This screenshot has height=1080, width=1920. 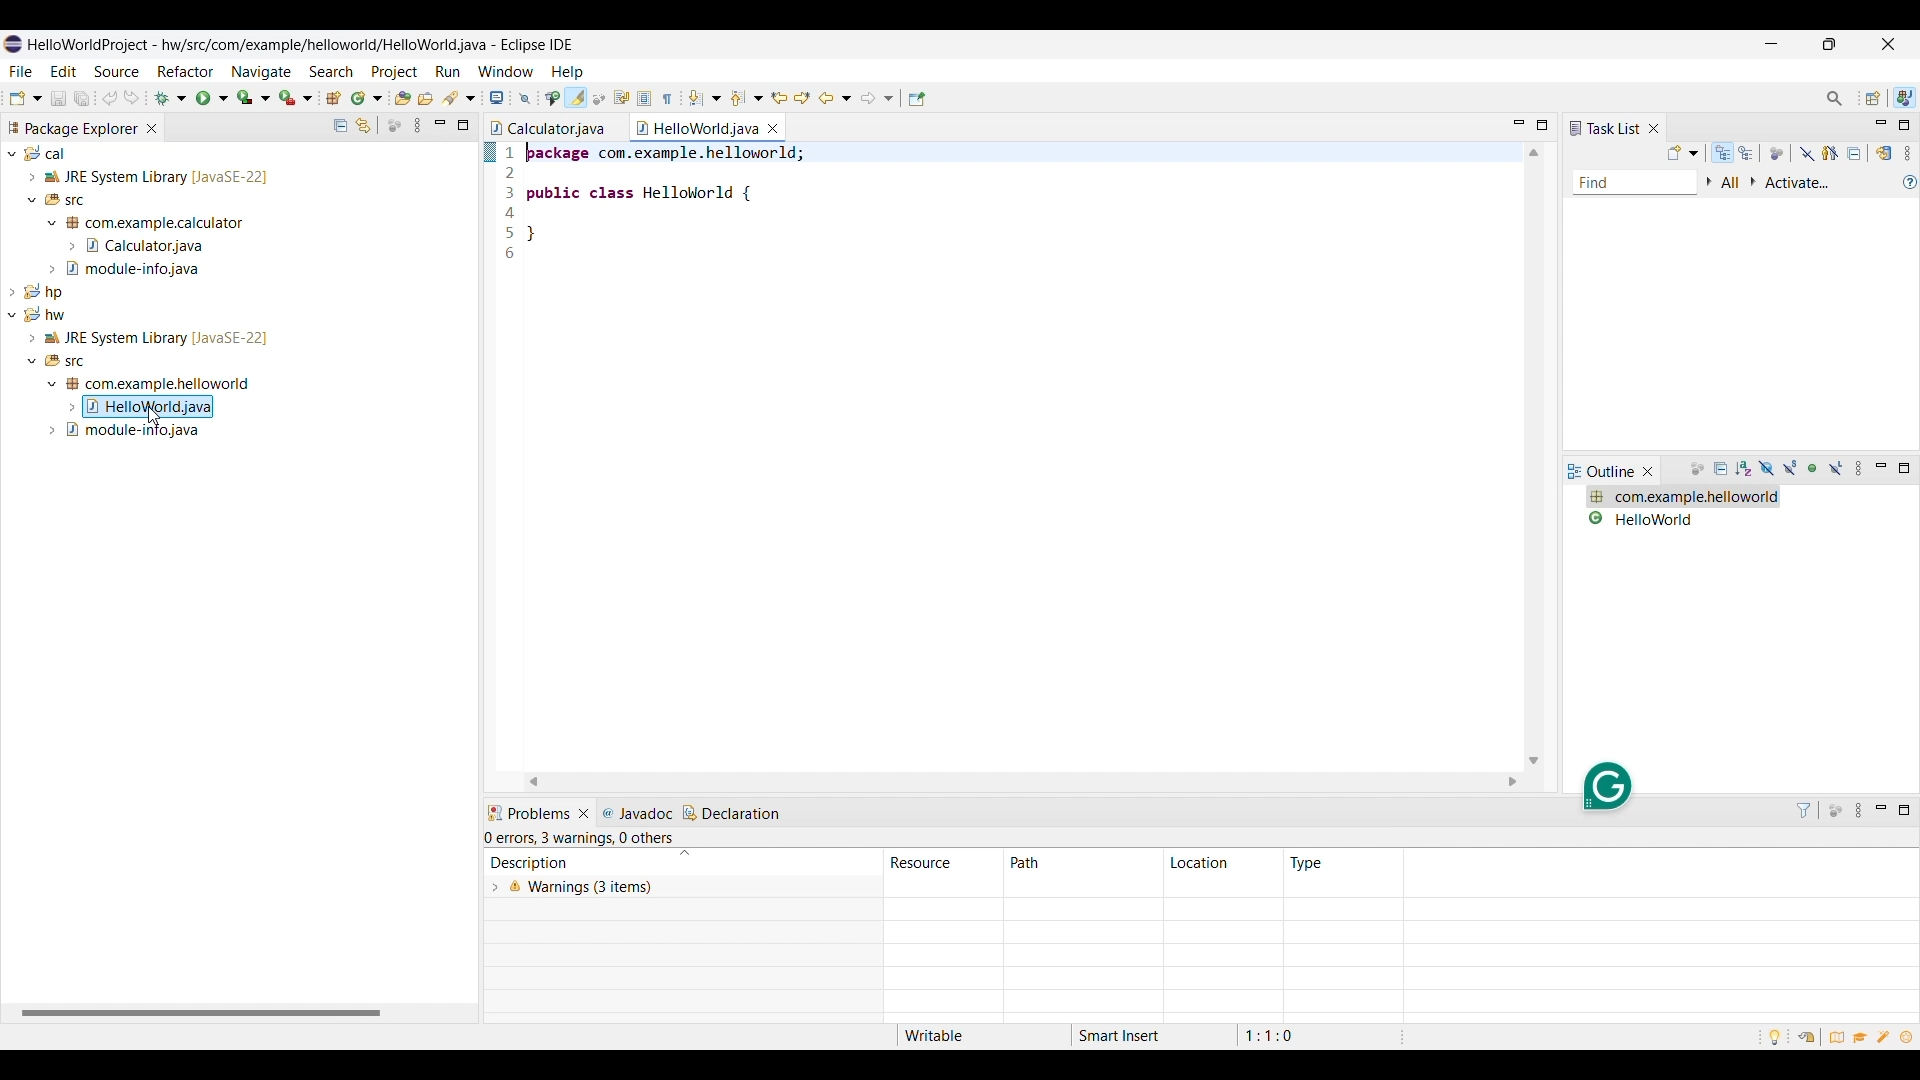 What do you see at coordinates (1861, 469) in the screenshot?
I see `View menu` at bounding box center [1861, 469].